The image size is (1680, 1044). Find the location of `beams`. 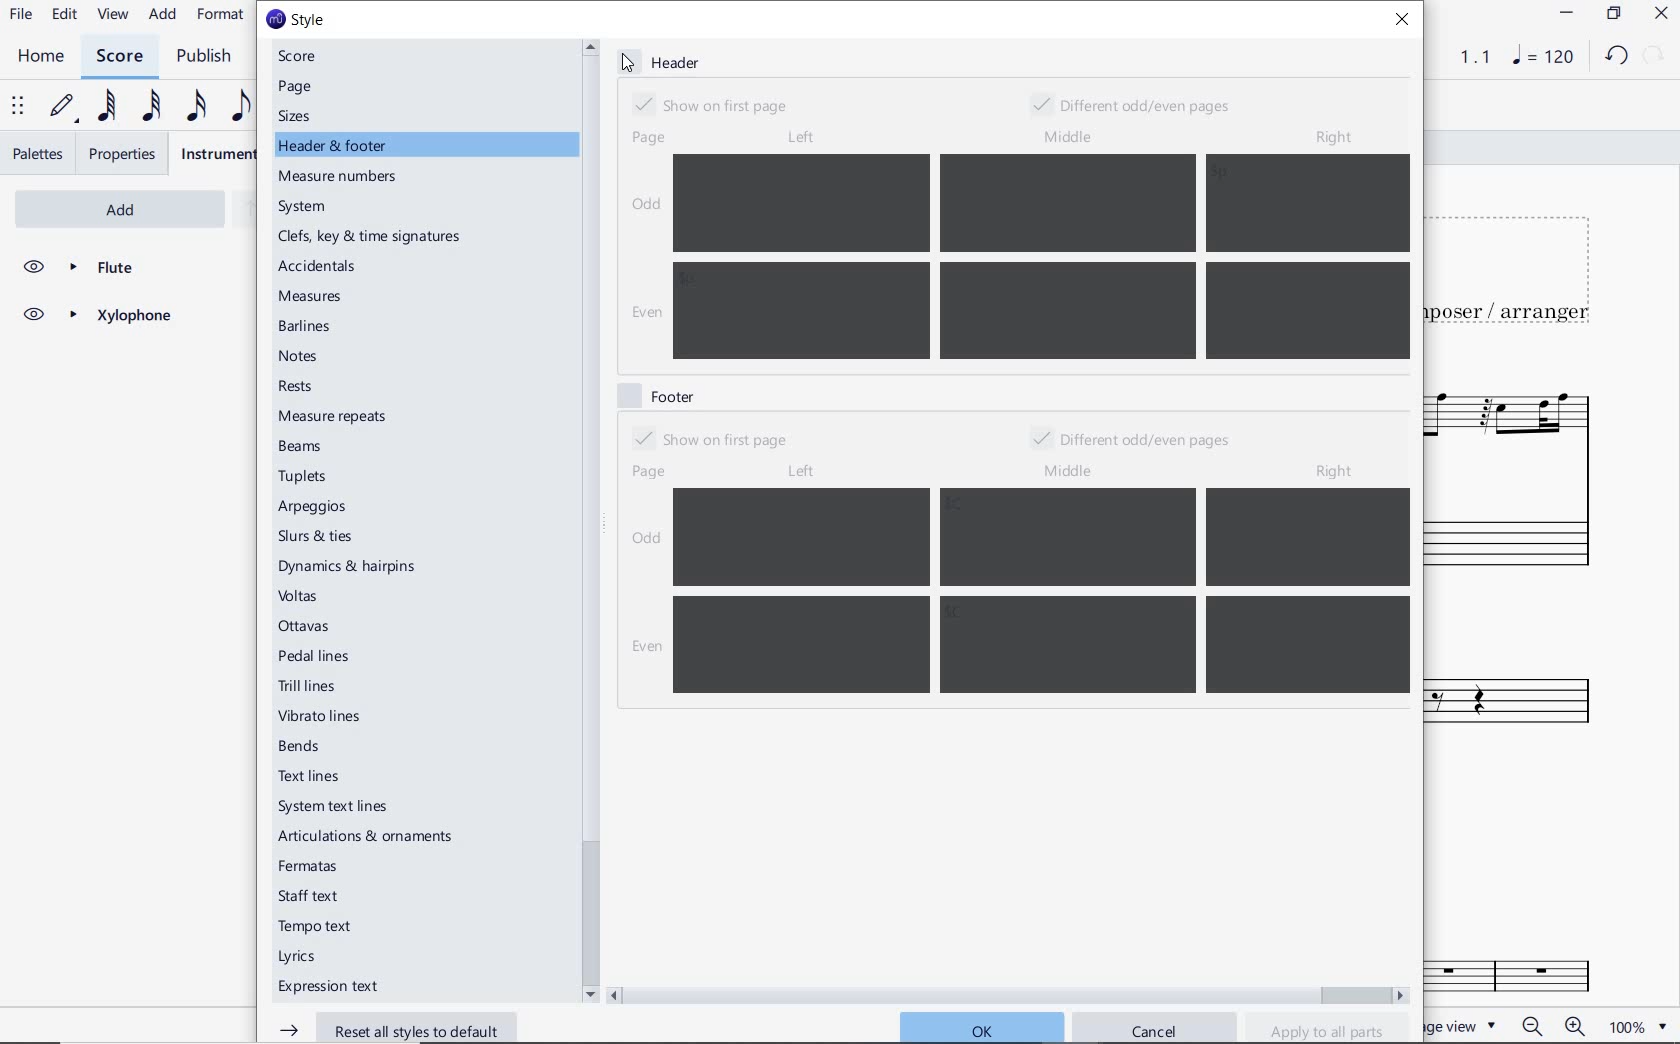

beams is located at coordinates (305, 447).